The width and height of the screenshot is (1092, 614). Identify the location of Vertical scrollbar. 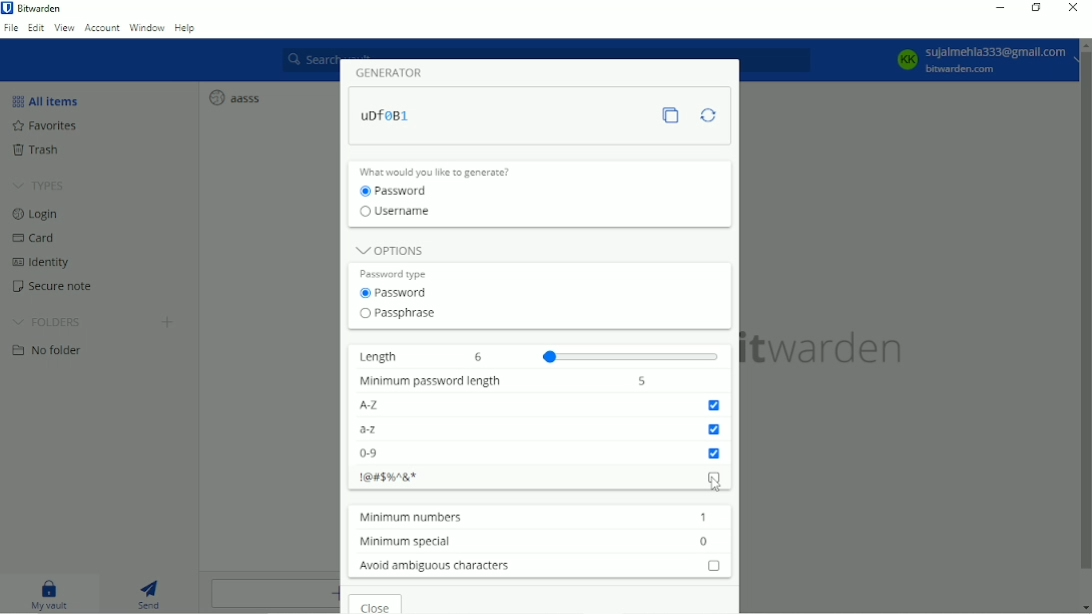
(1085, 314).